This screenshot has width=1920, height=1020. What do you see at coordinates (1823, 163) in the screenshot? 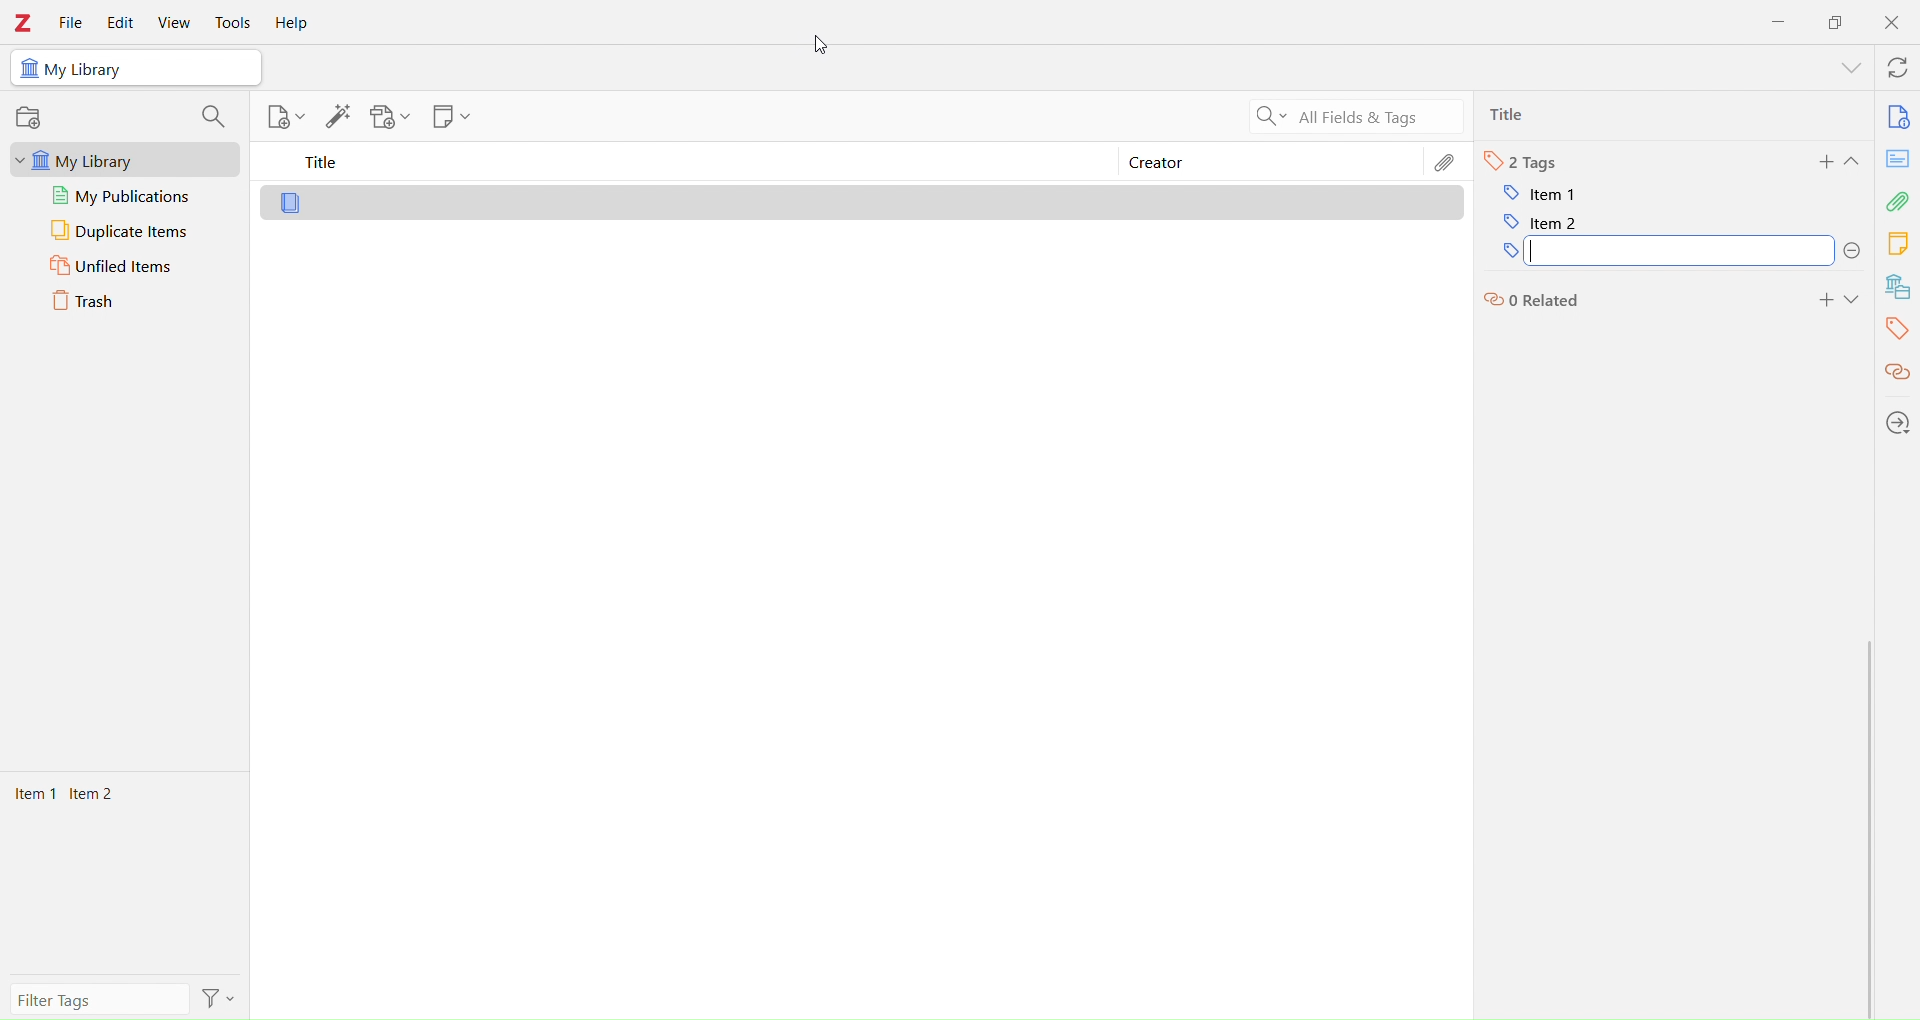
I see `` at bounding box center [1823, 163].